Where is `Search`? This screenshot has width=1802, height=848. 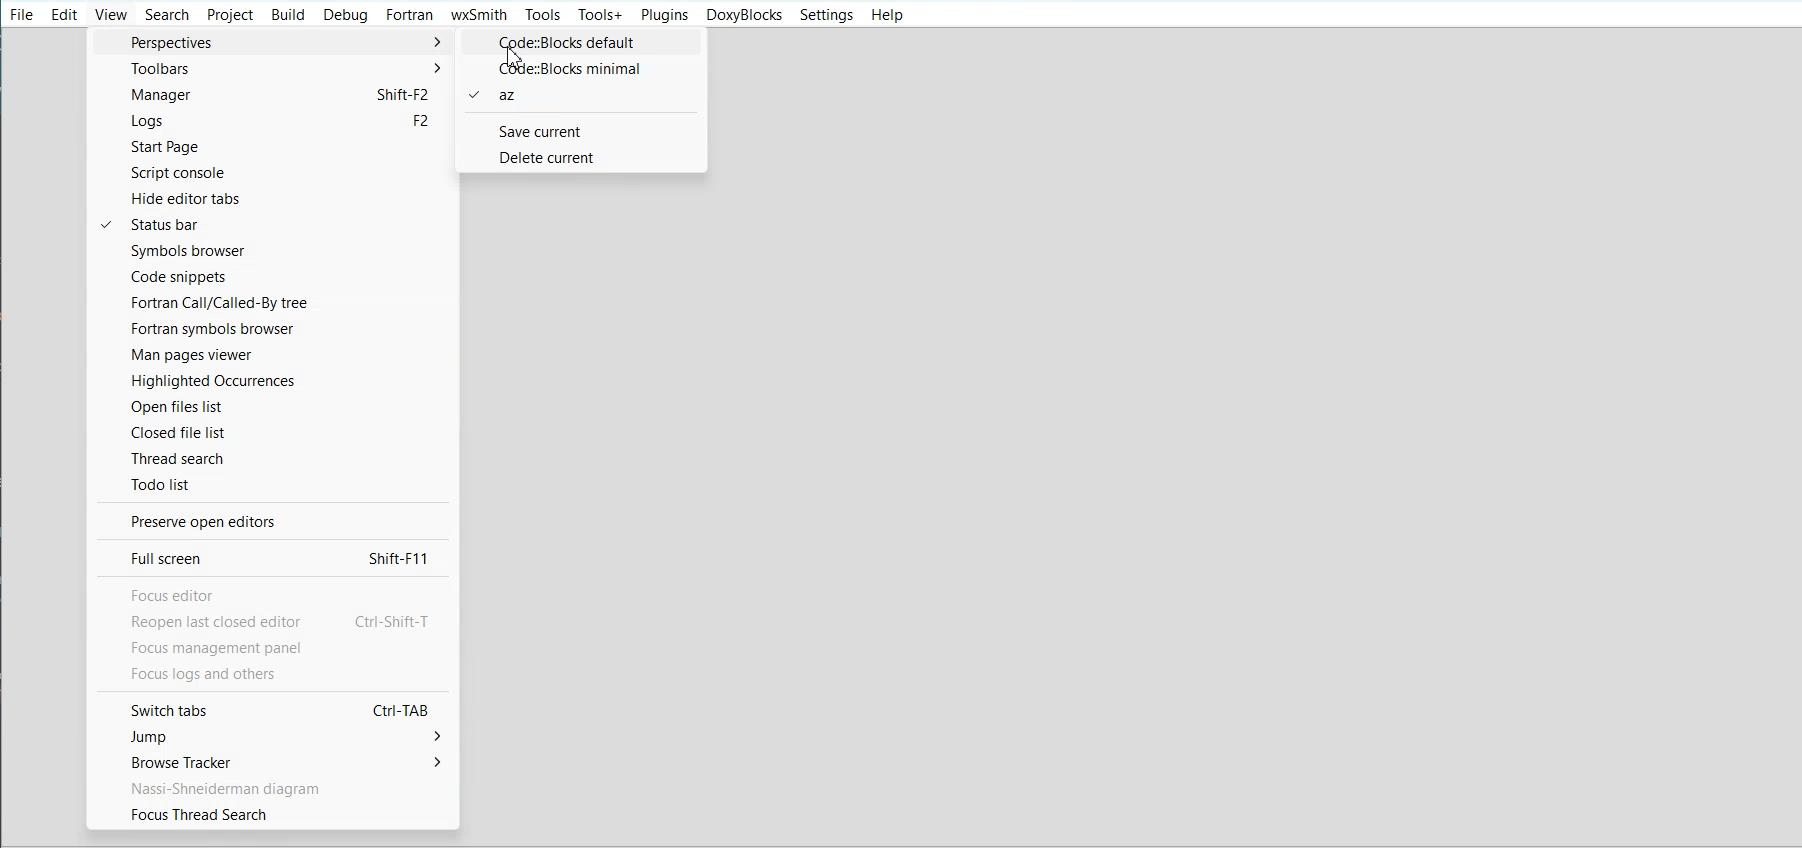
Search is located at coordinates (167, 14).